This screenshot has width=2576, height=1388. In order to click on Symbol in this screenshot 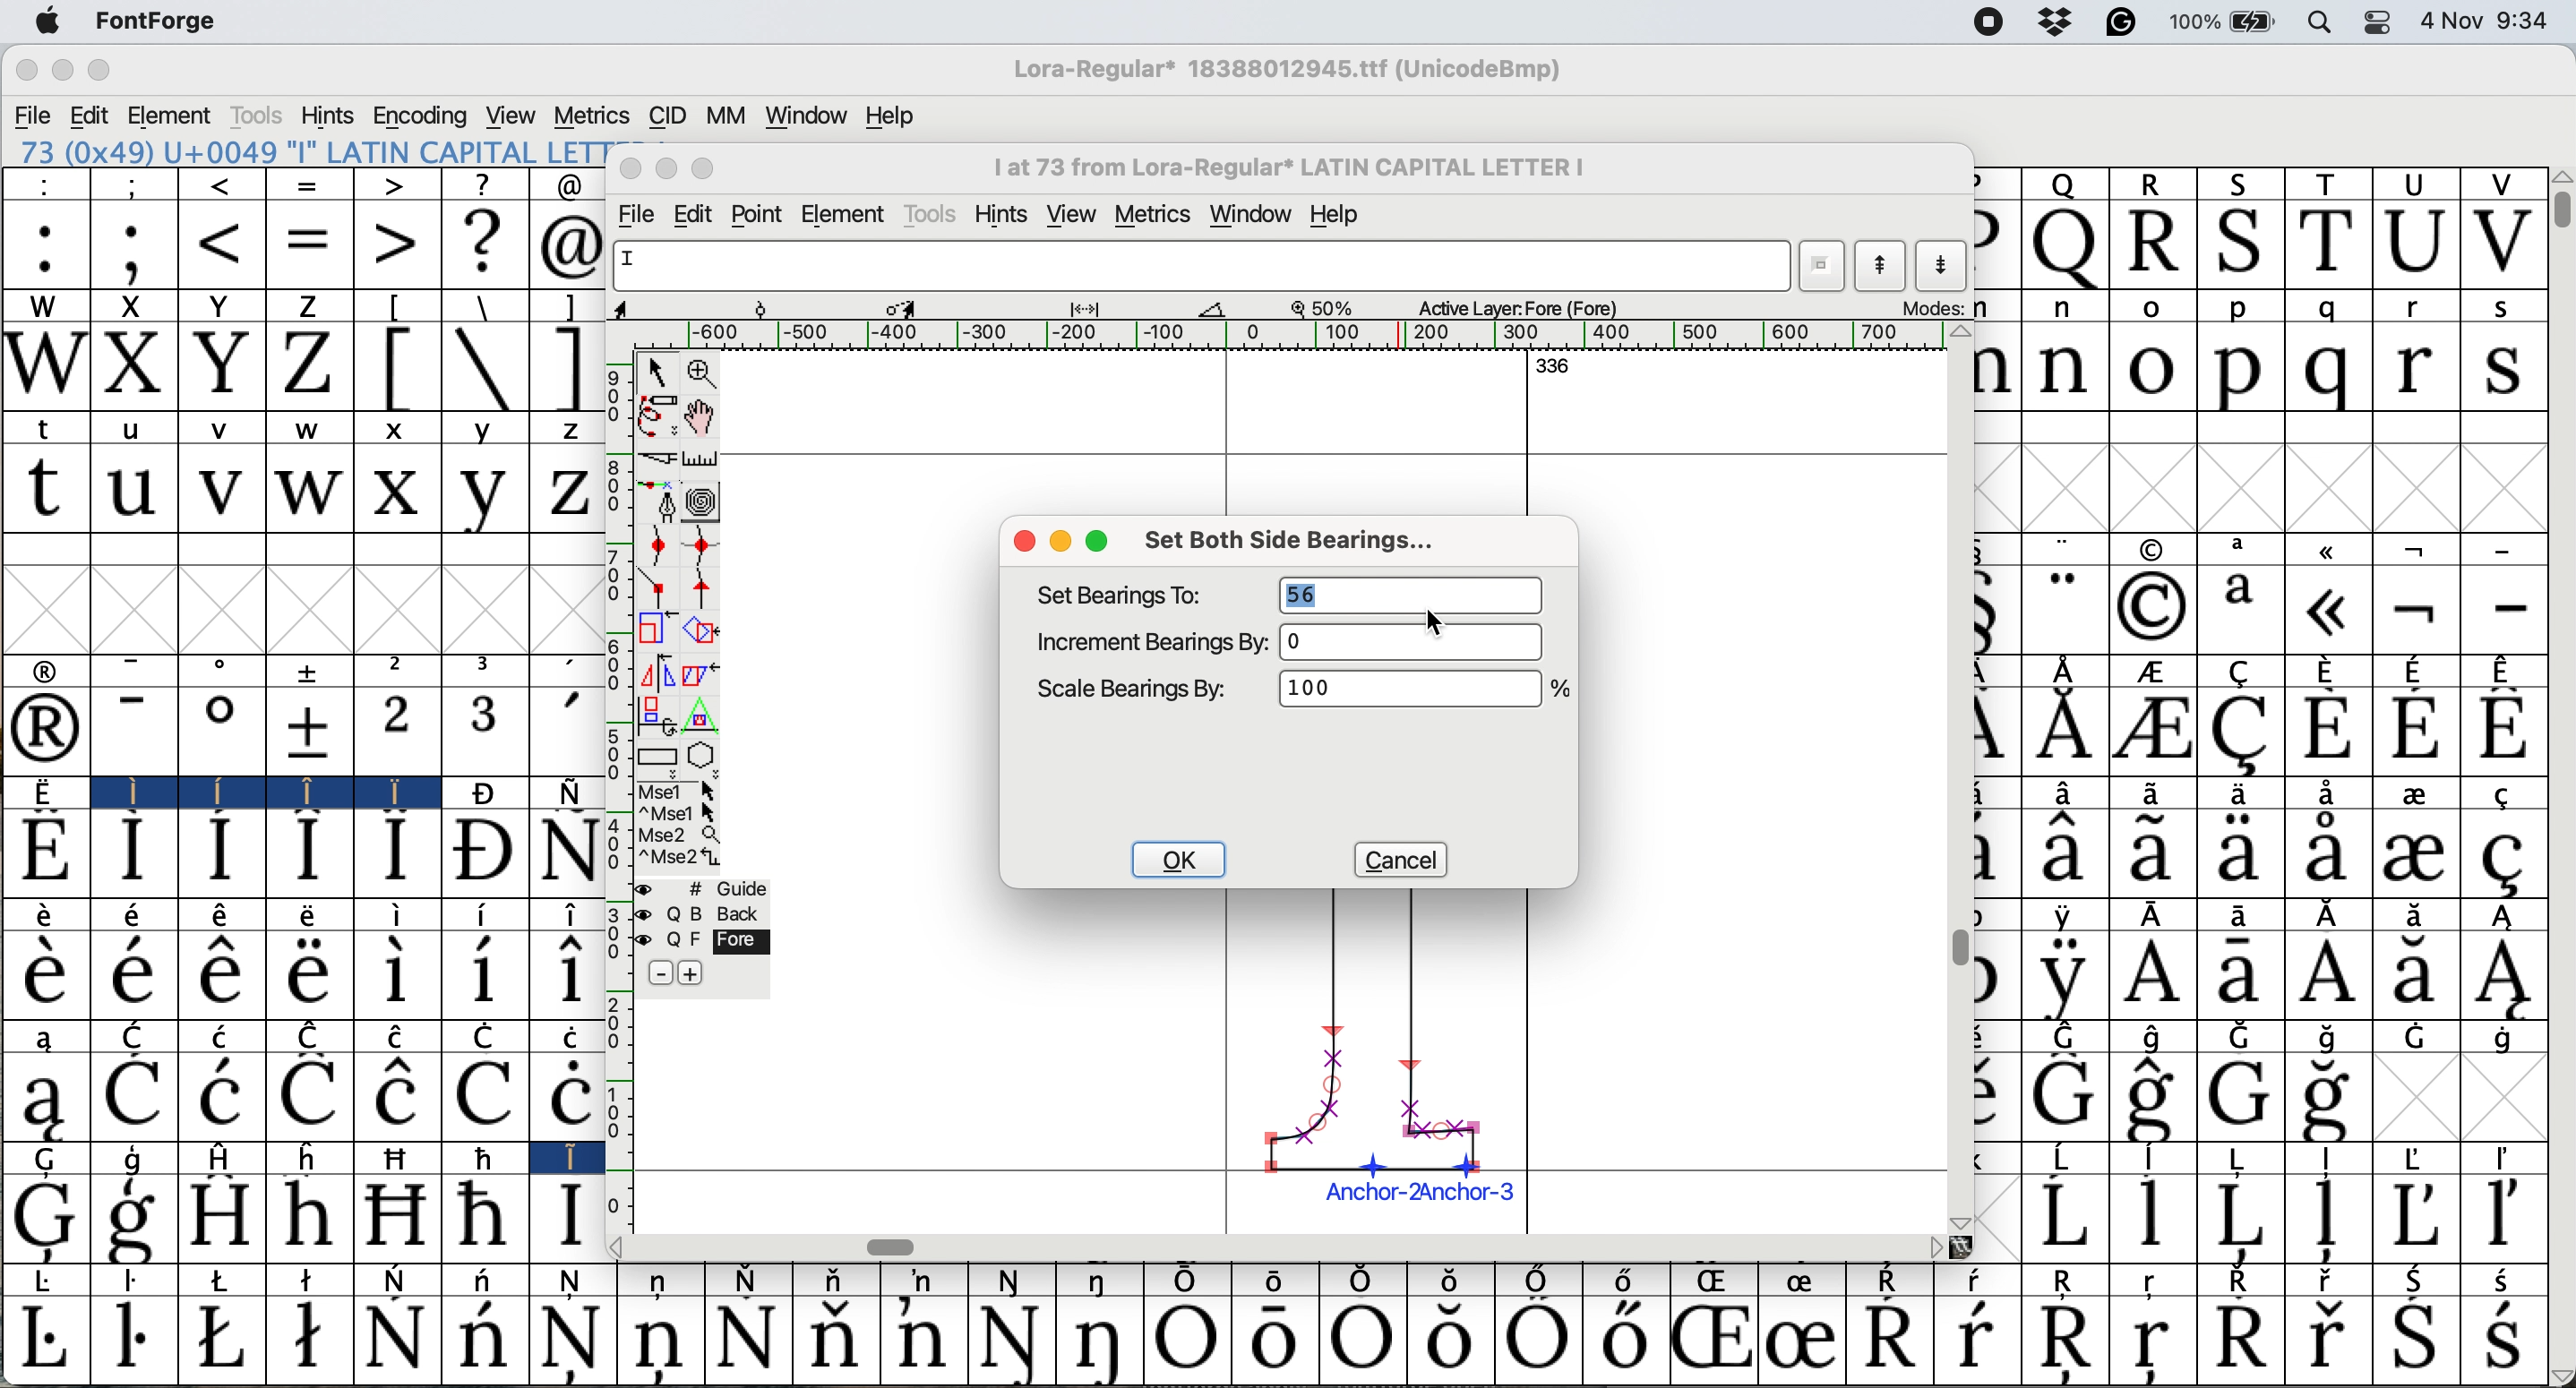, I will do `click(2330, 1038)`.